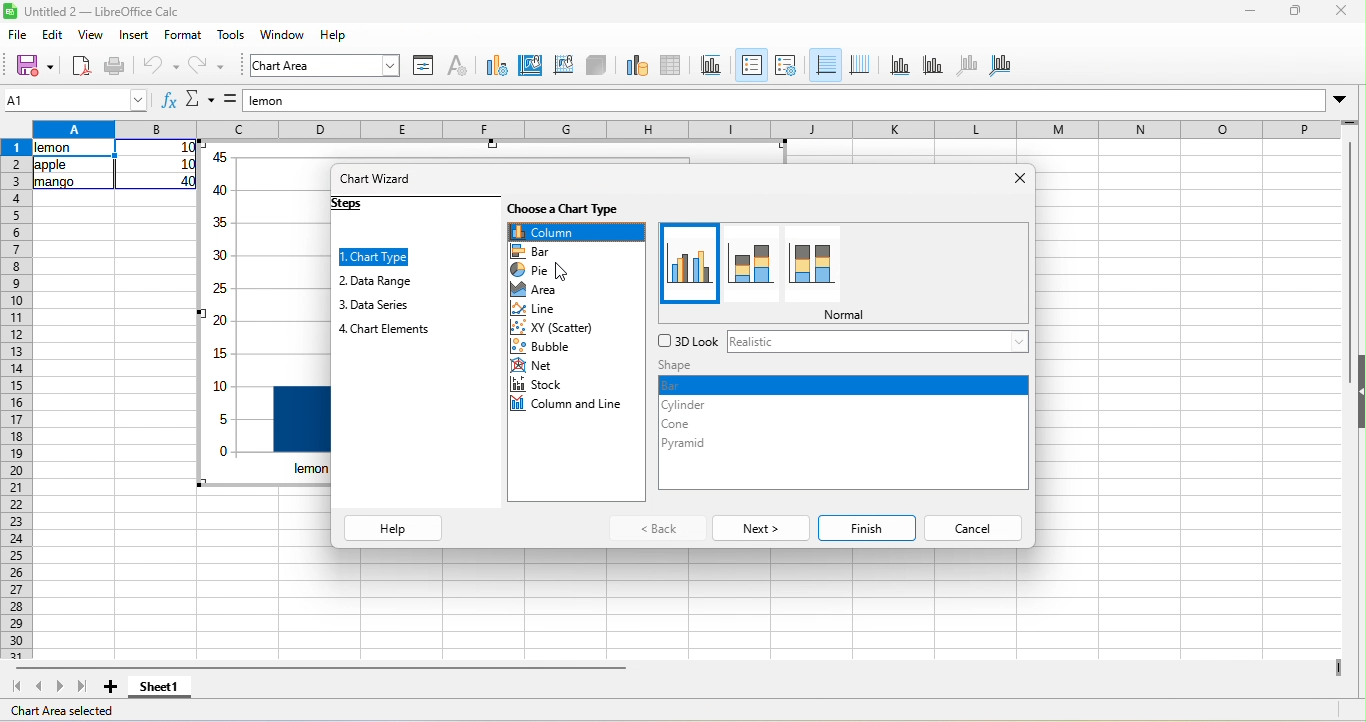 The width and height of the screenshot is (1366, 722). What do you see at coordinates (18, 687) in the screenshot?
I see `scroll to first sheet` at bounding box center [18, 687].